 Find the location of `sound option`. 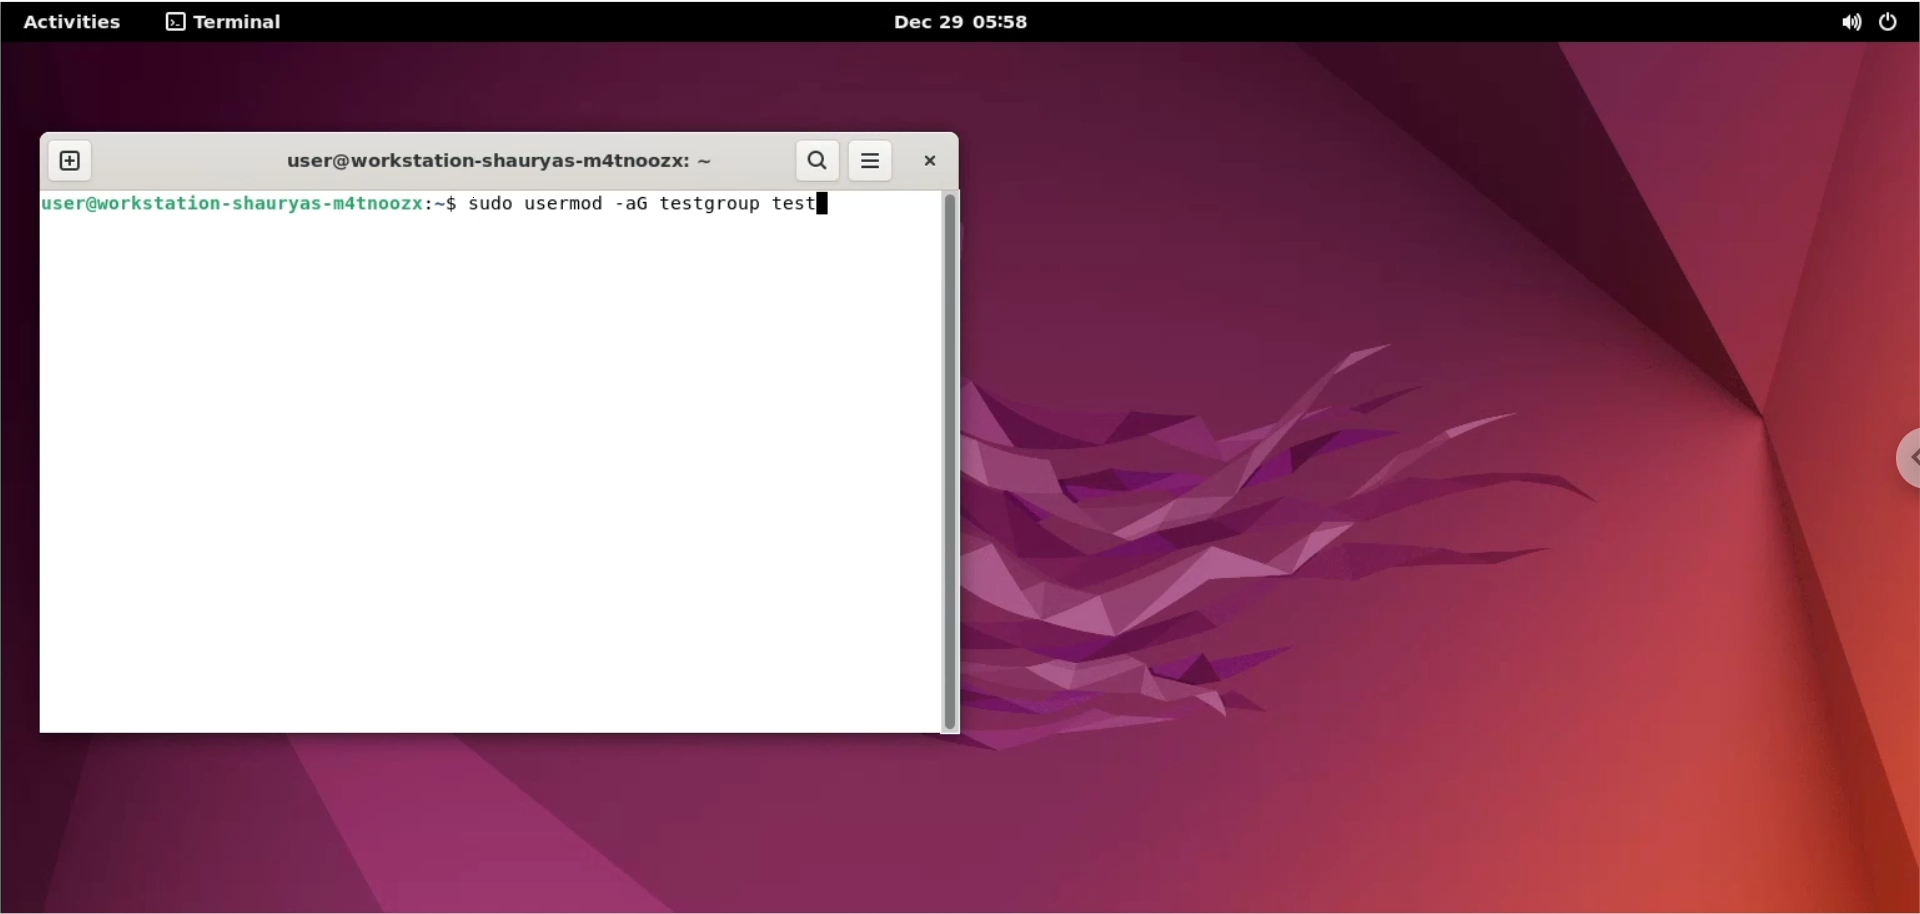

sound option is located at coordinates (1849, 24).